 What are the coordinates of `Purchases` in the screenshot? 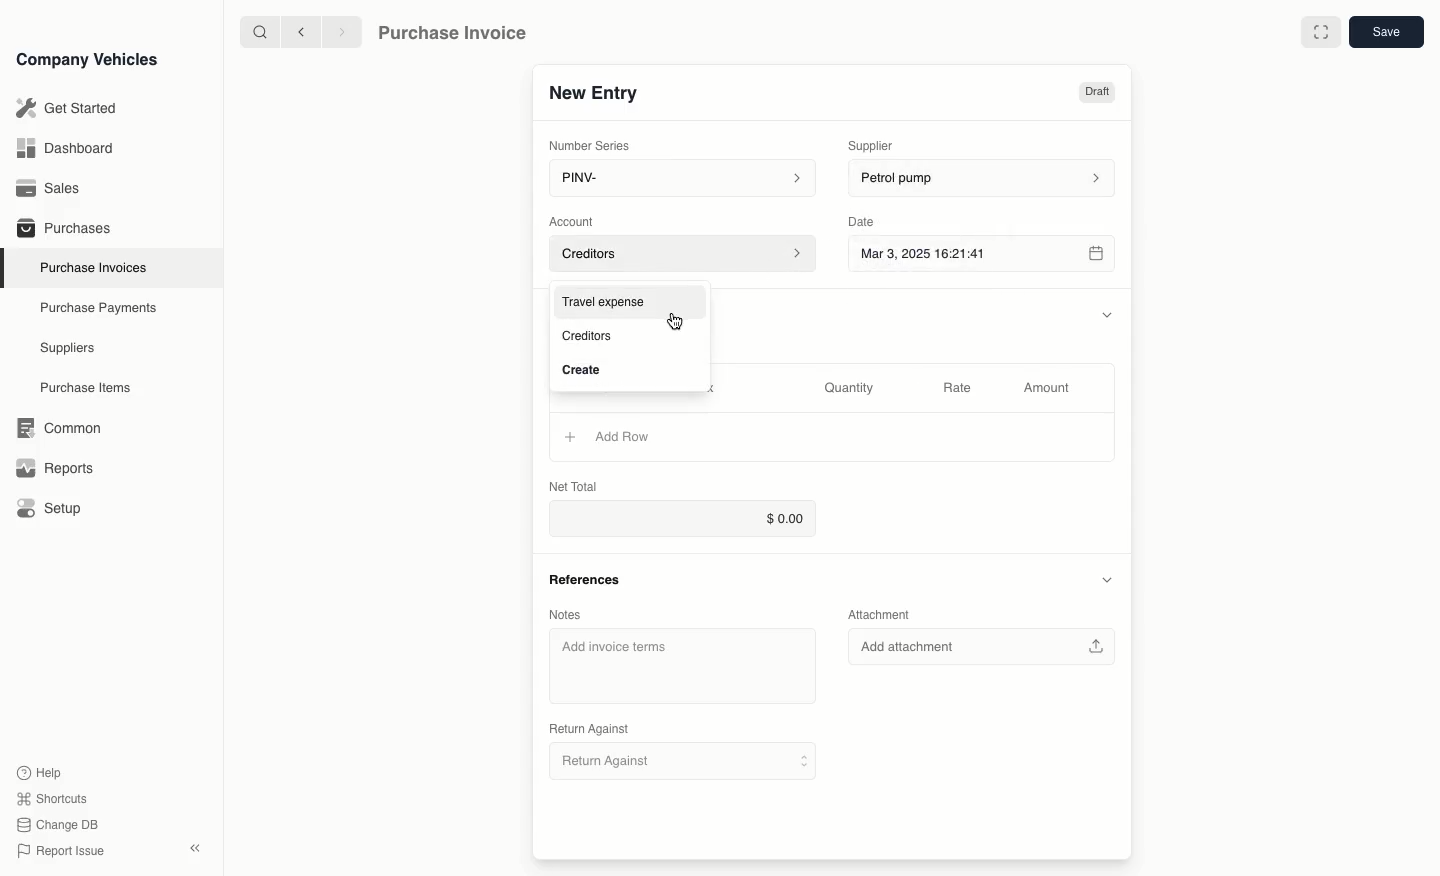 It's located at (59, 230).